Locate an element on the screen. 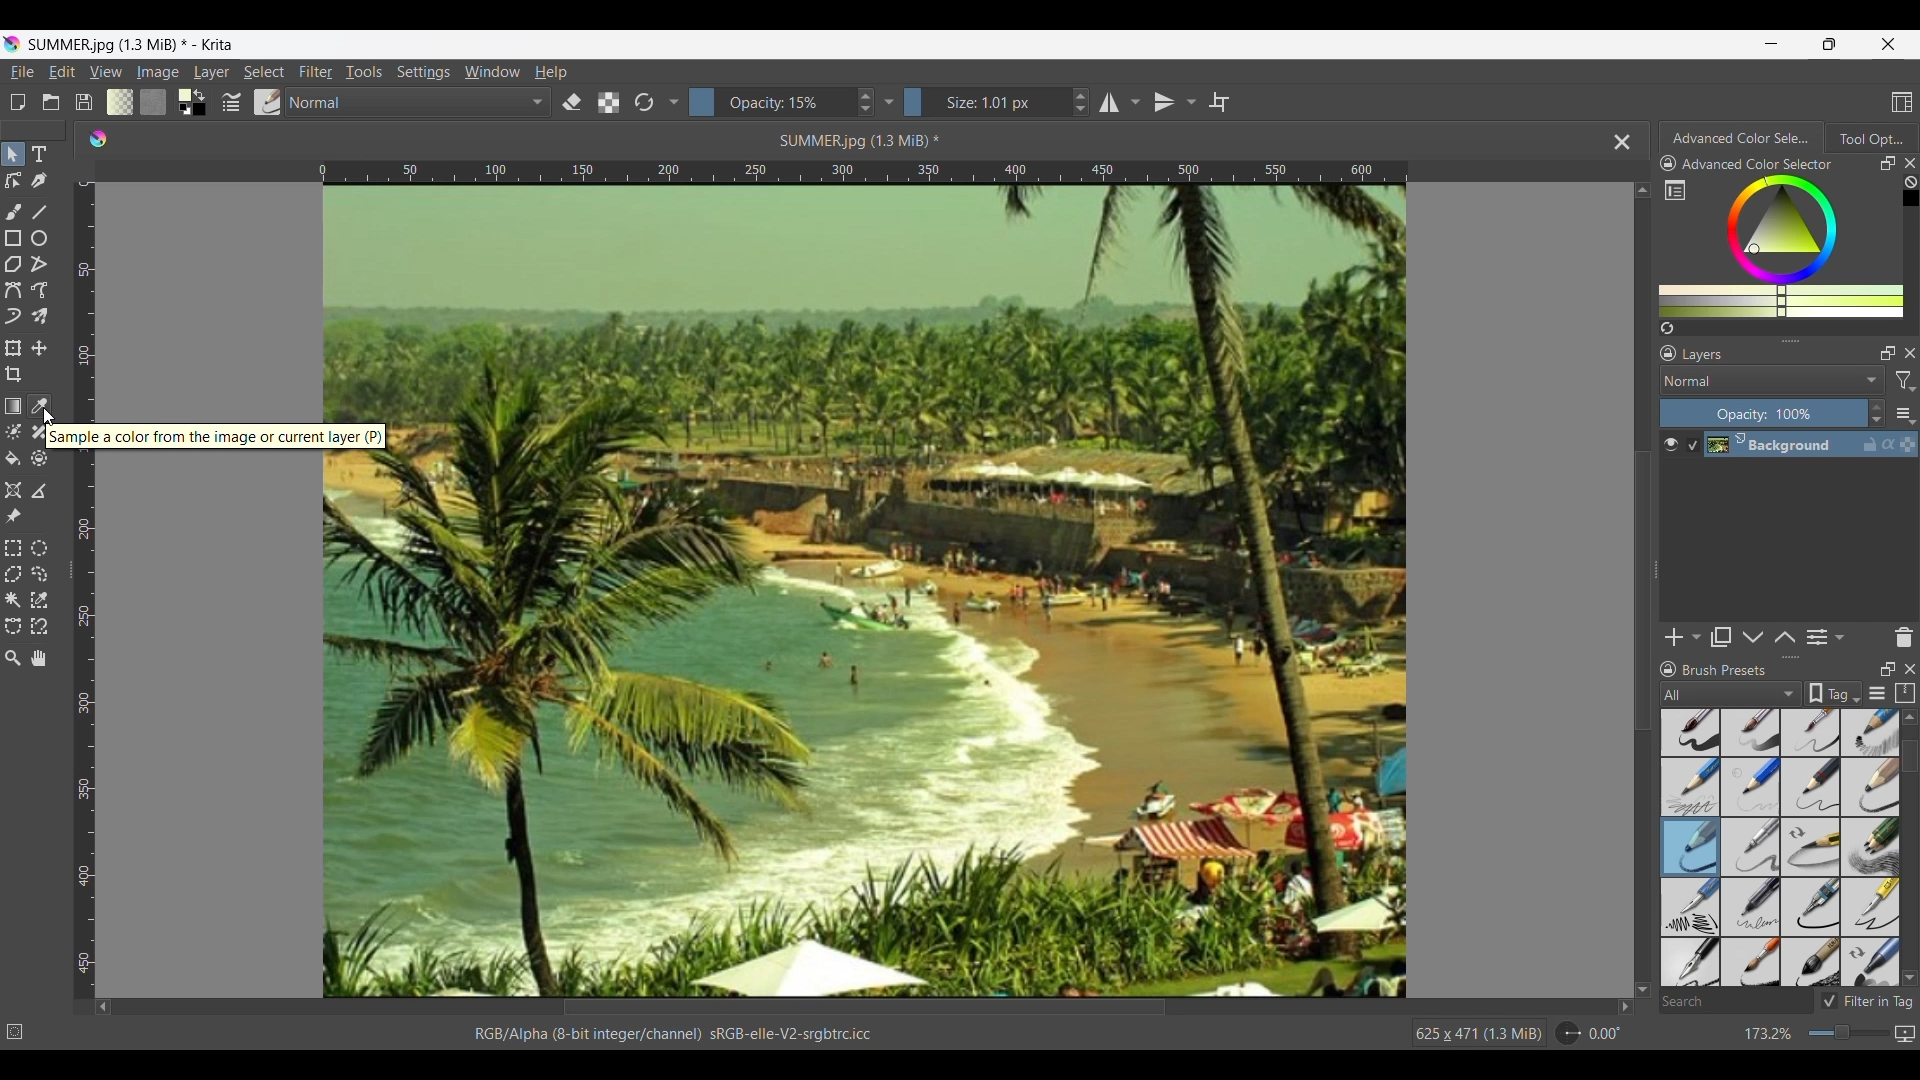  Add is located at coordinates (1674, 637).